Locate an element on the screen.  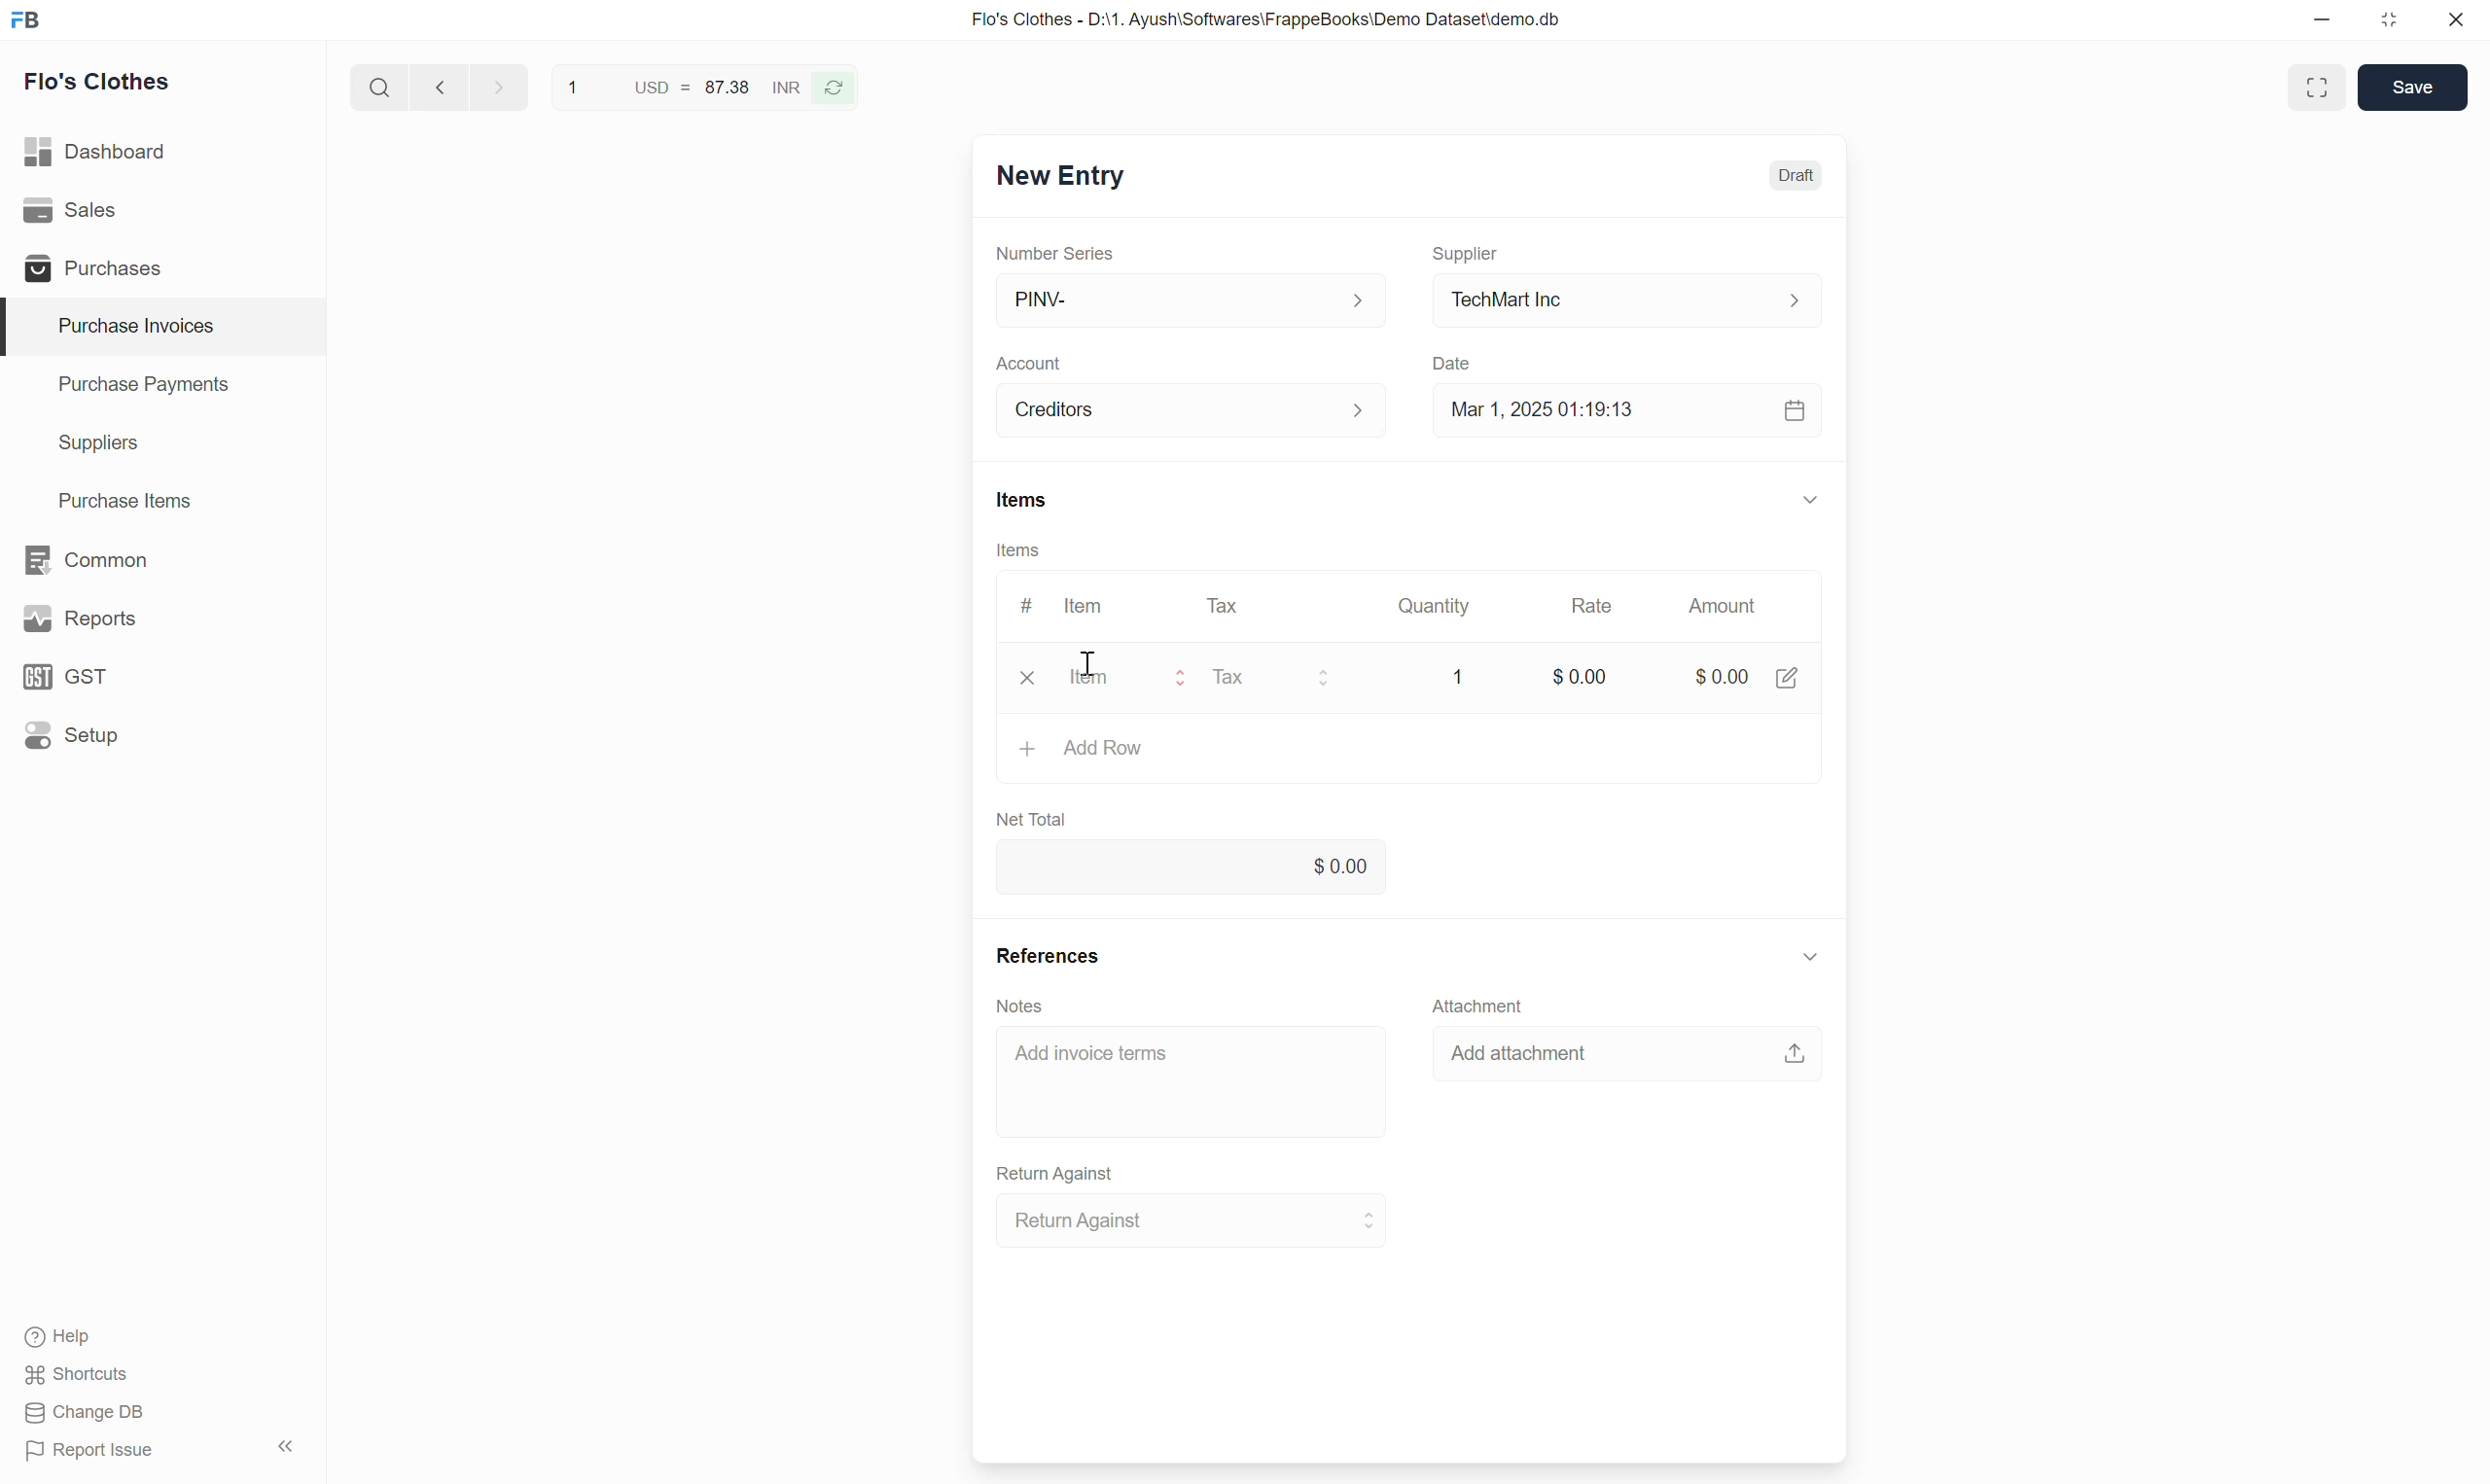
TechMart Inc. is located at coordinates (1627, 298).